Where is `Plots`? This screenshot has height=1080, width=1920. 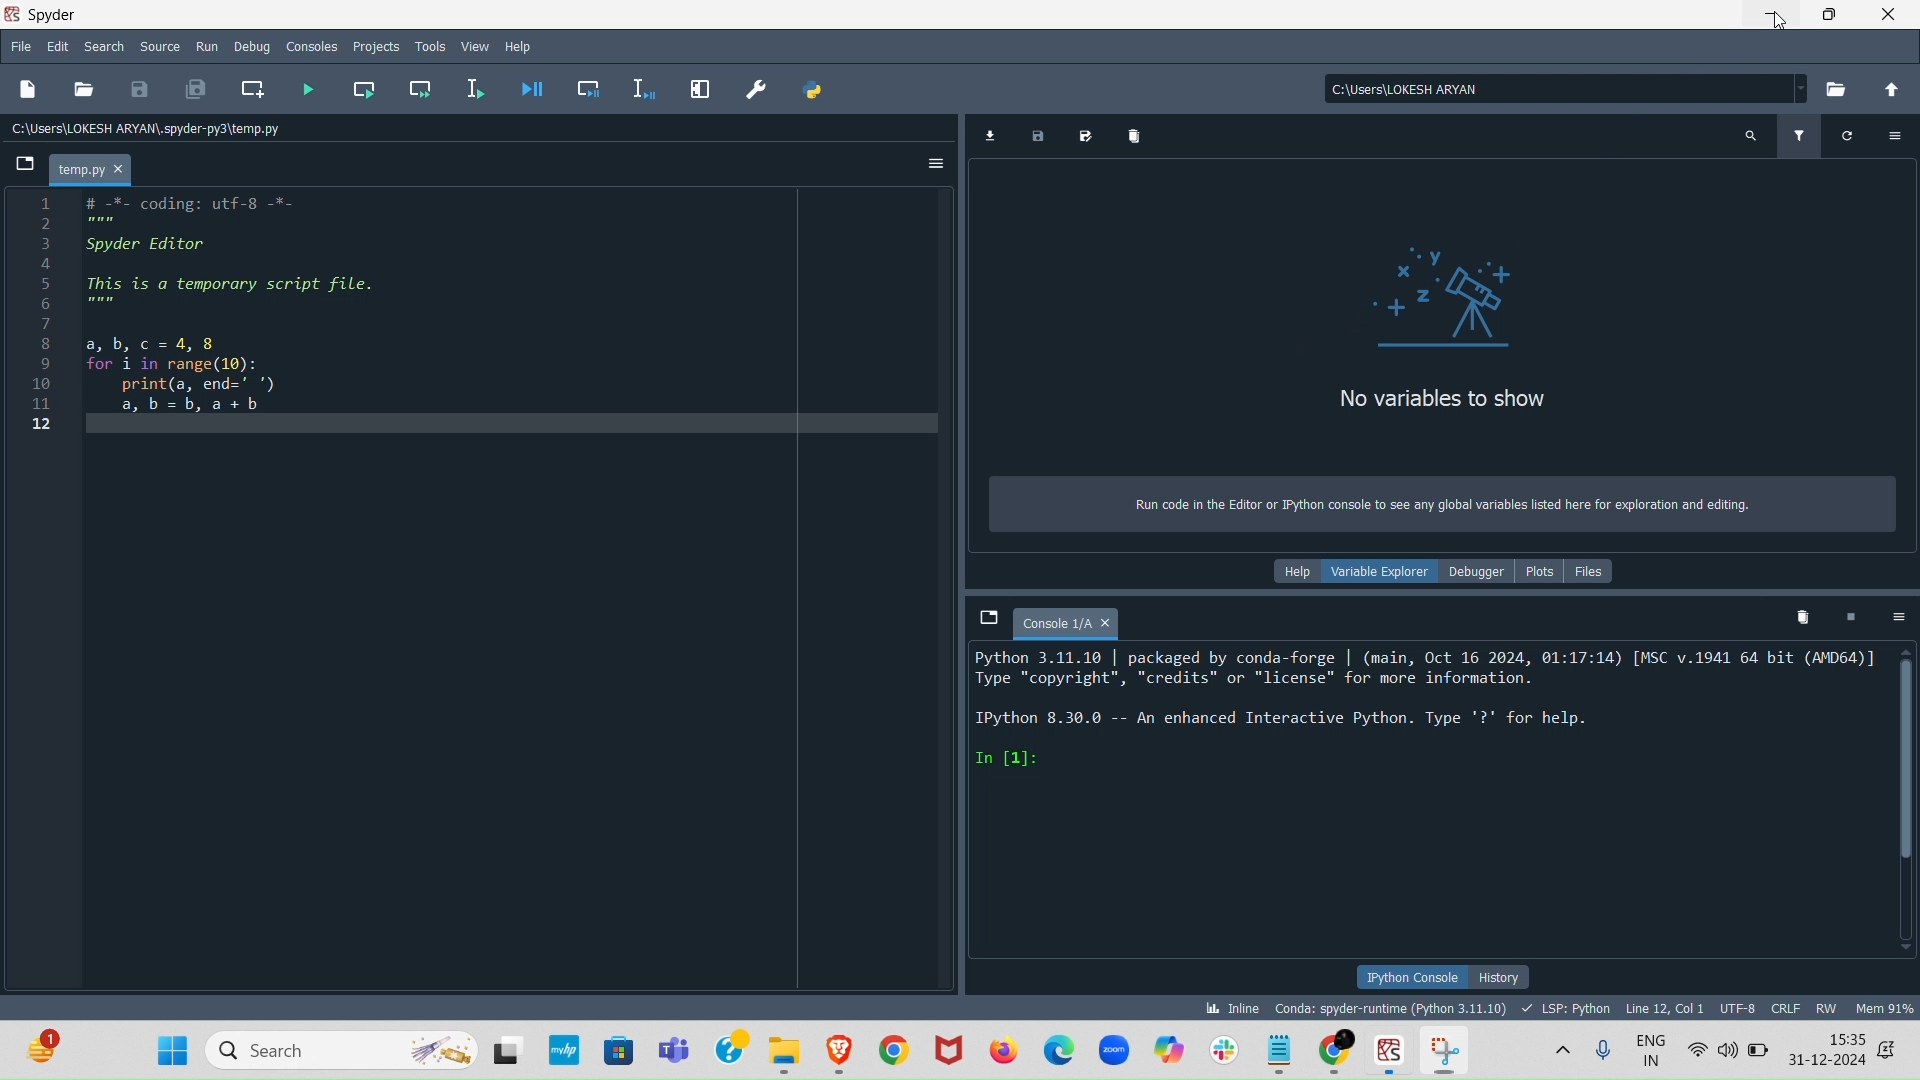 Plots is located at coordinates (1548, 569).